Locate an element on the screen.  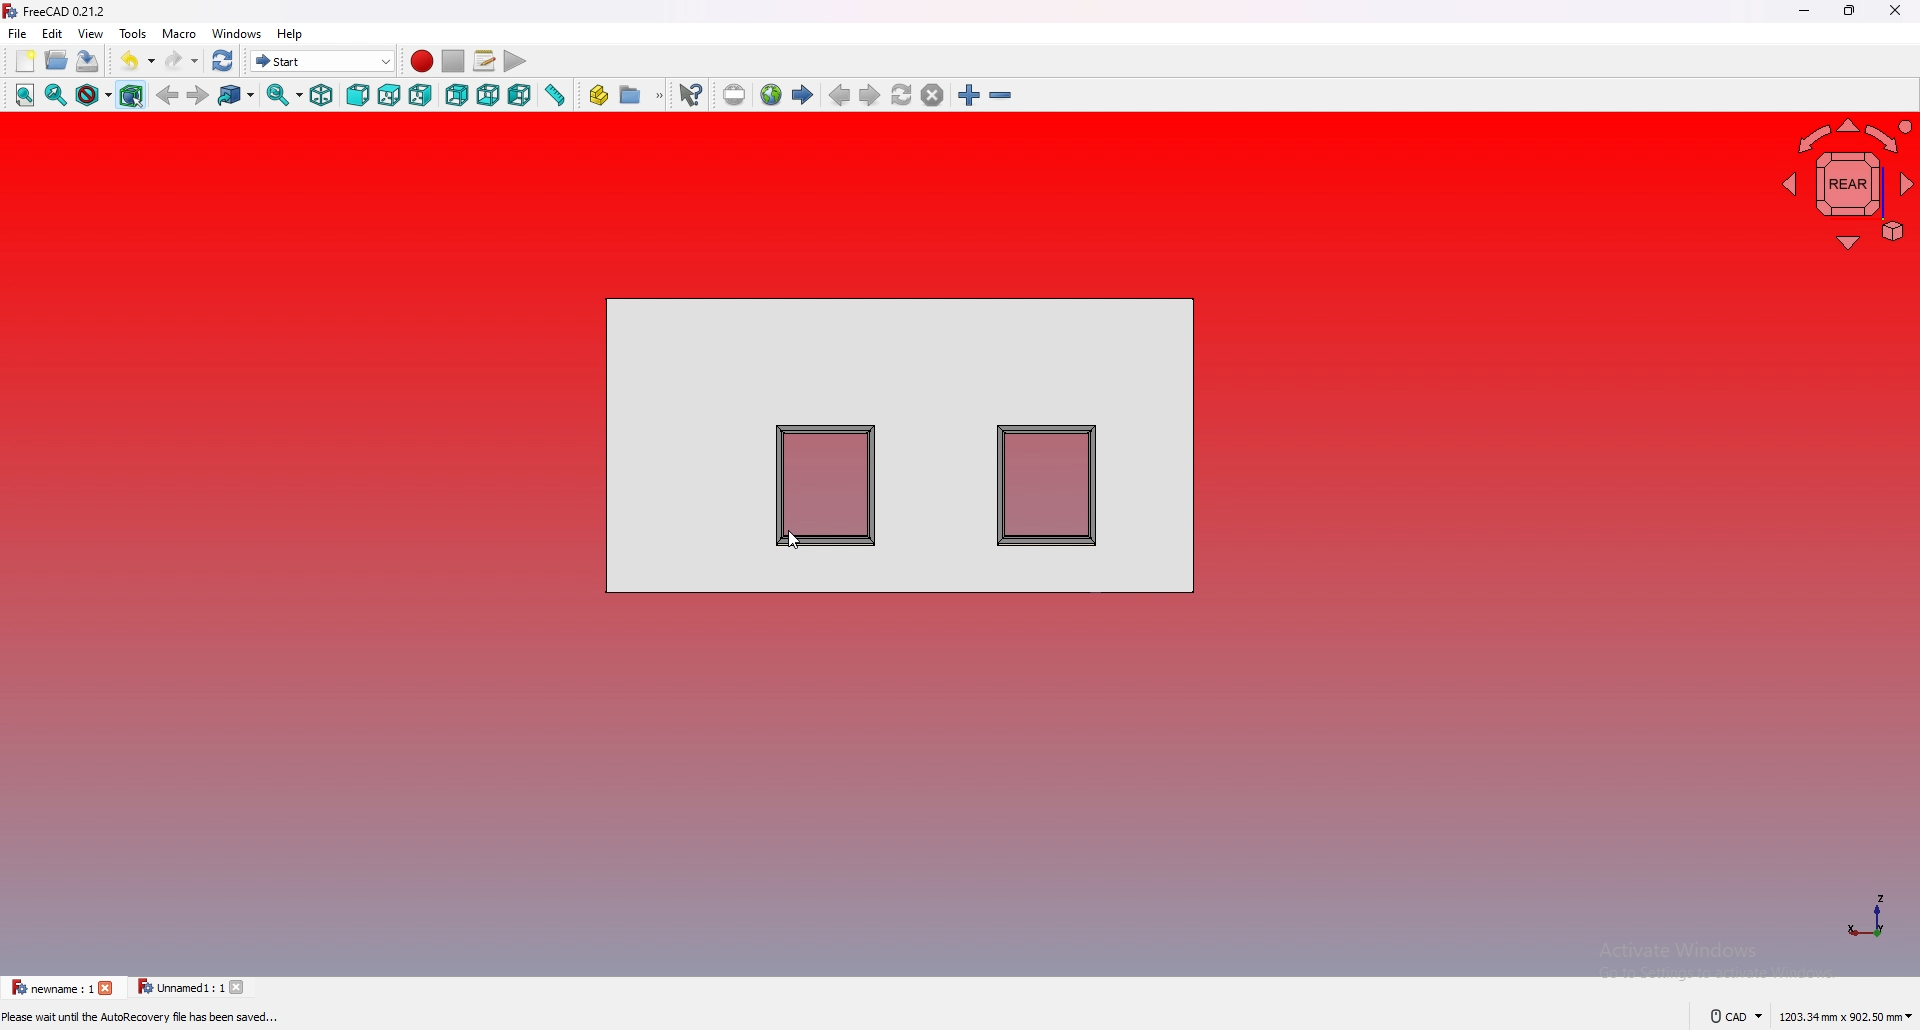
stop macros is located at coordinates (453, 61).